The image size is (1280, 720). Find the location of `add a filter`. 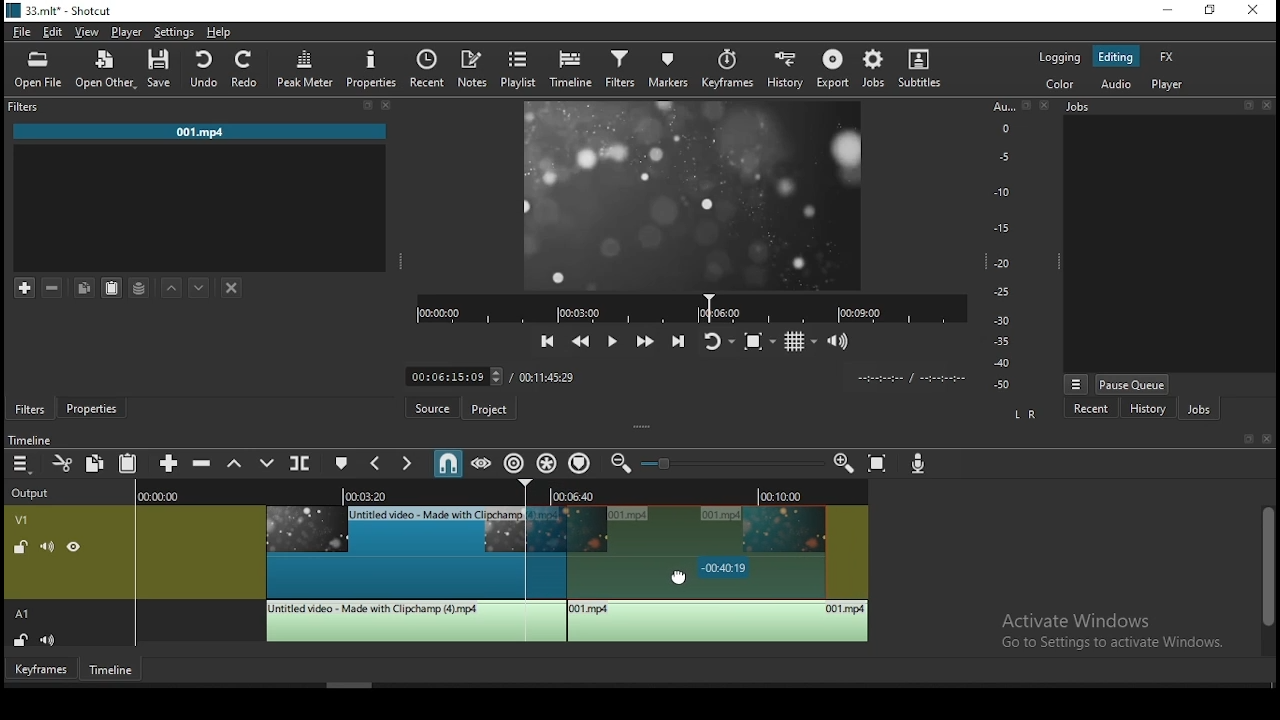

add a filter is located at coordinates (27, 288).